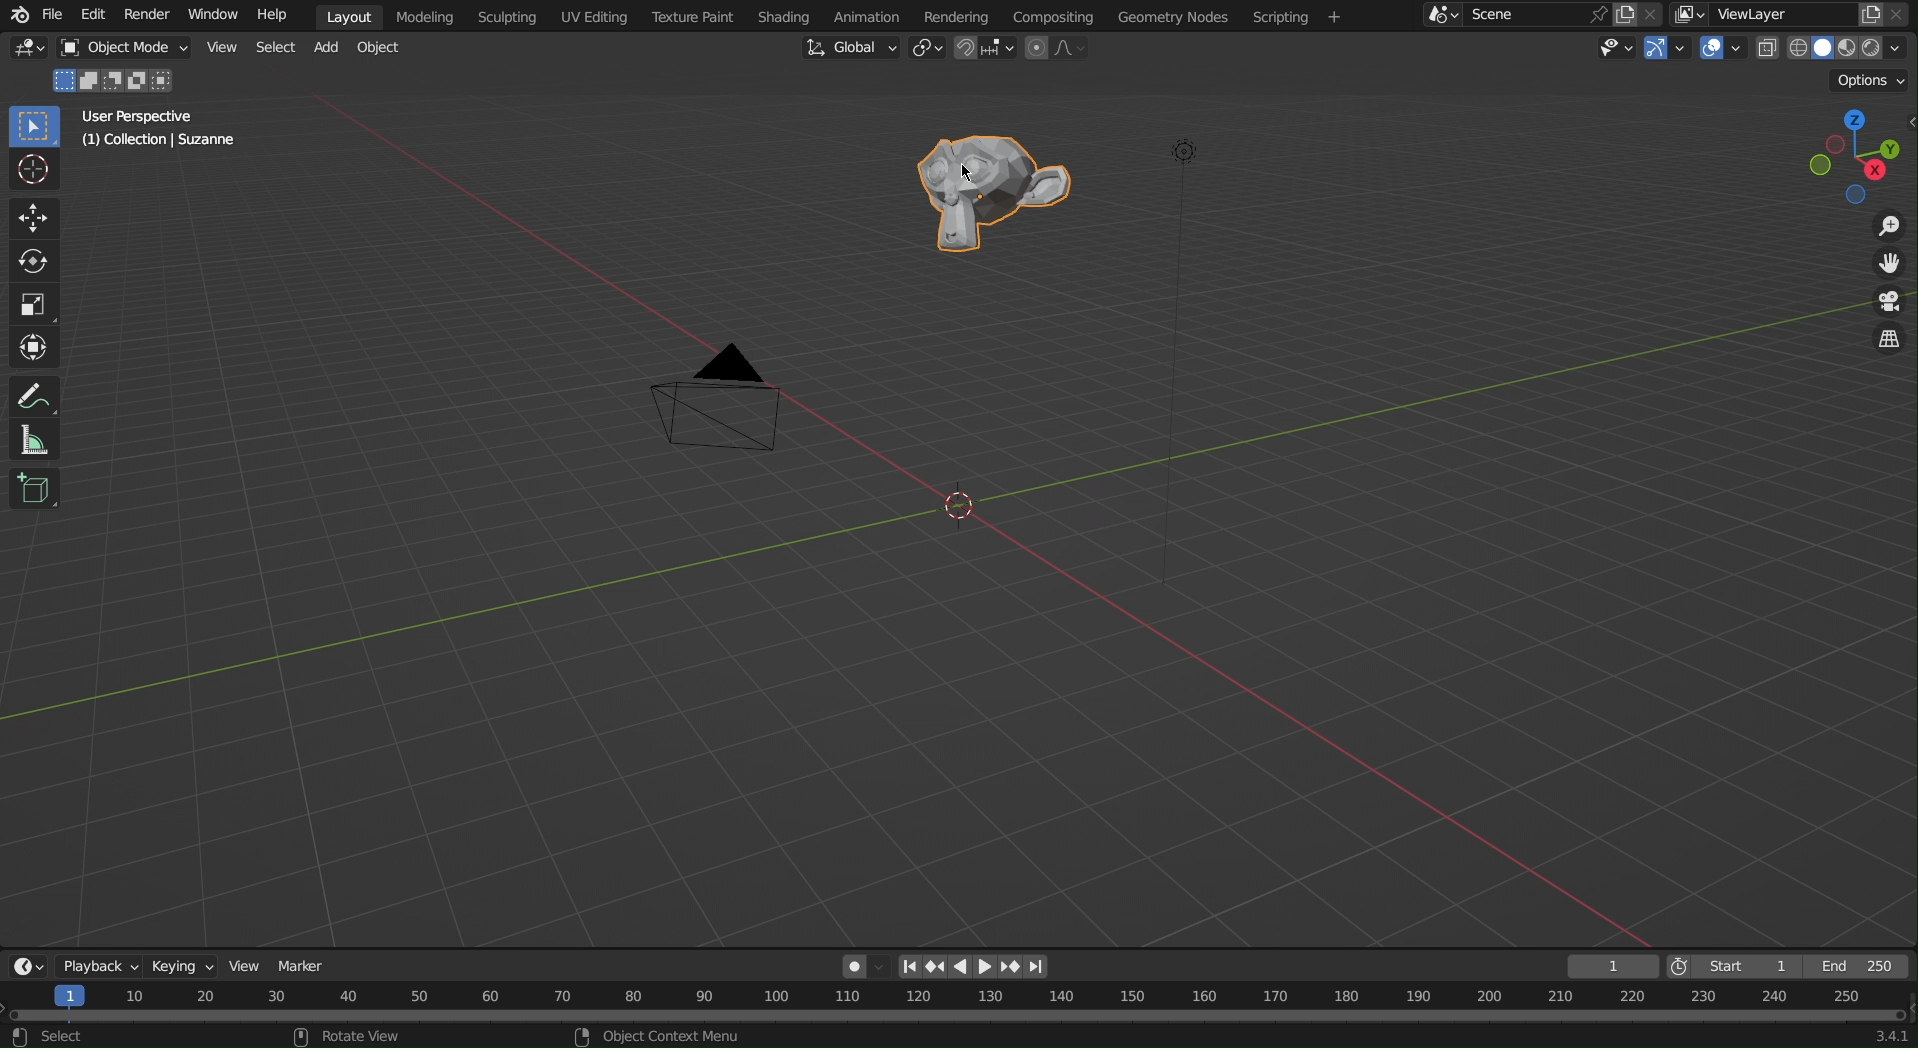 Image resolution: width=1918 pixels, height=1048 pixels. What do you see at coordinates (1625, 15) in the screenshot?
I see `files` at bounding box center [1625, 15].